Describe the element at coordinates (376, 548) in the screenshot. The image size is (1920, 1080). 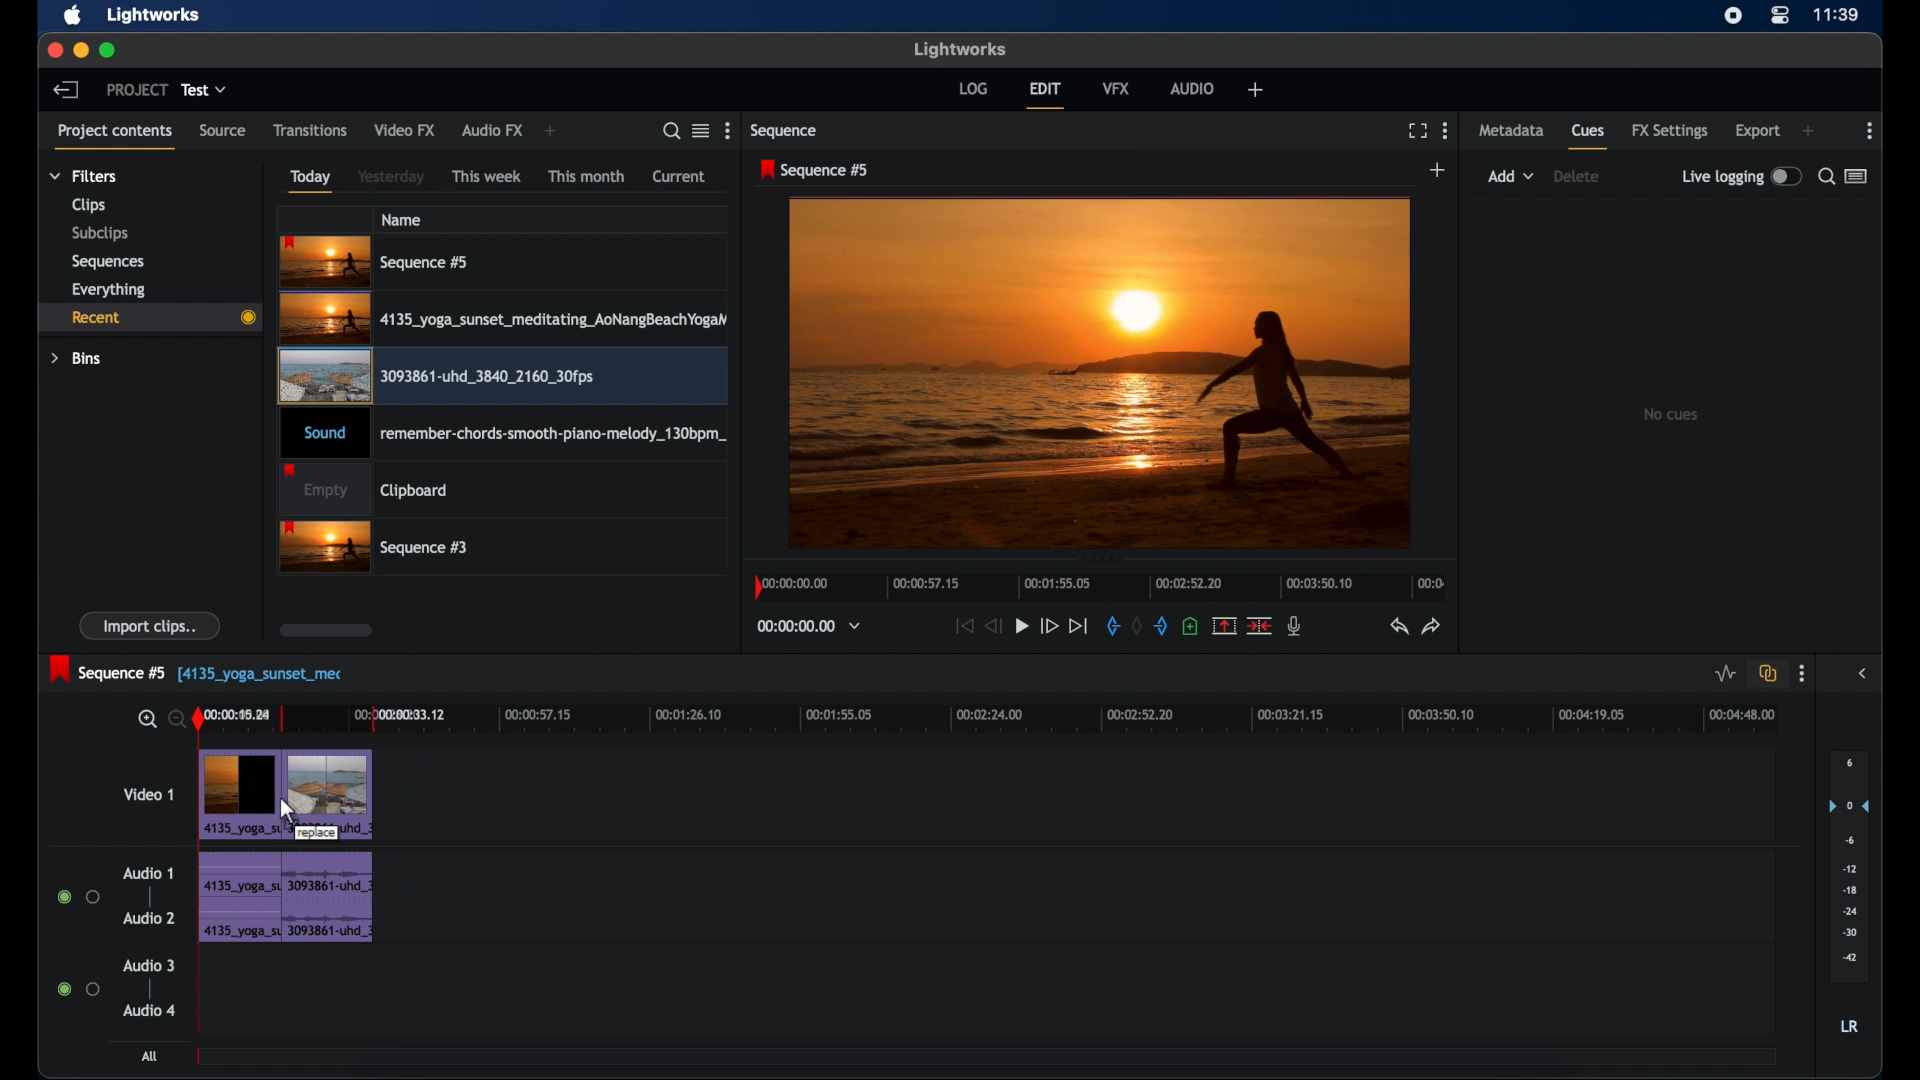
I see `sequence 3` at that location.